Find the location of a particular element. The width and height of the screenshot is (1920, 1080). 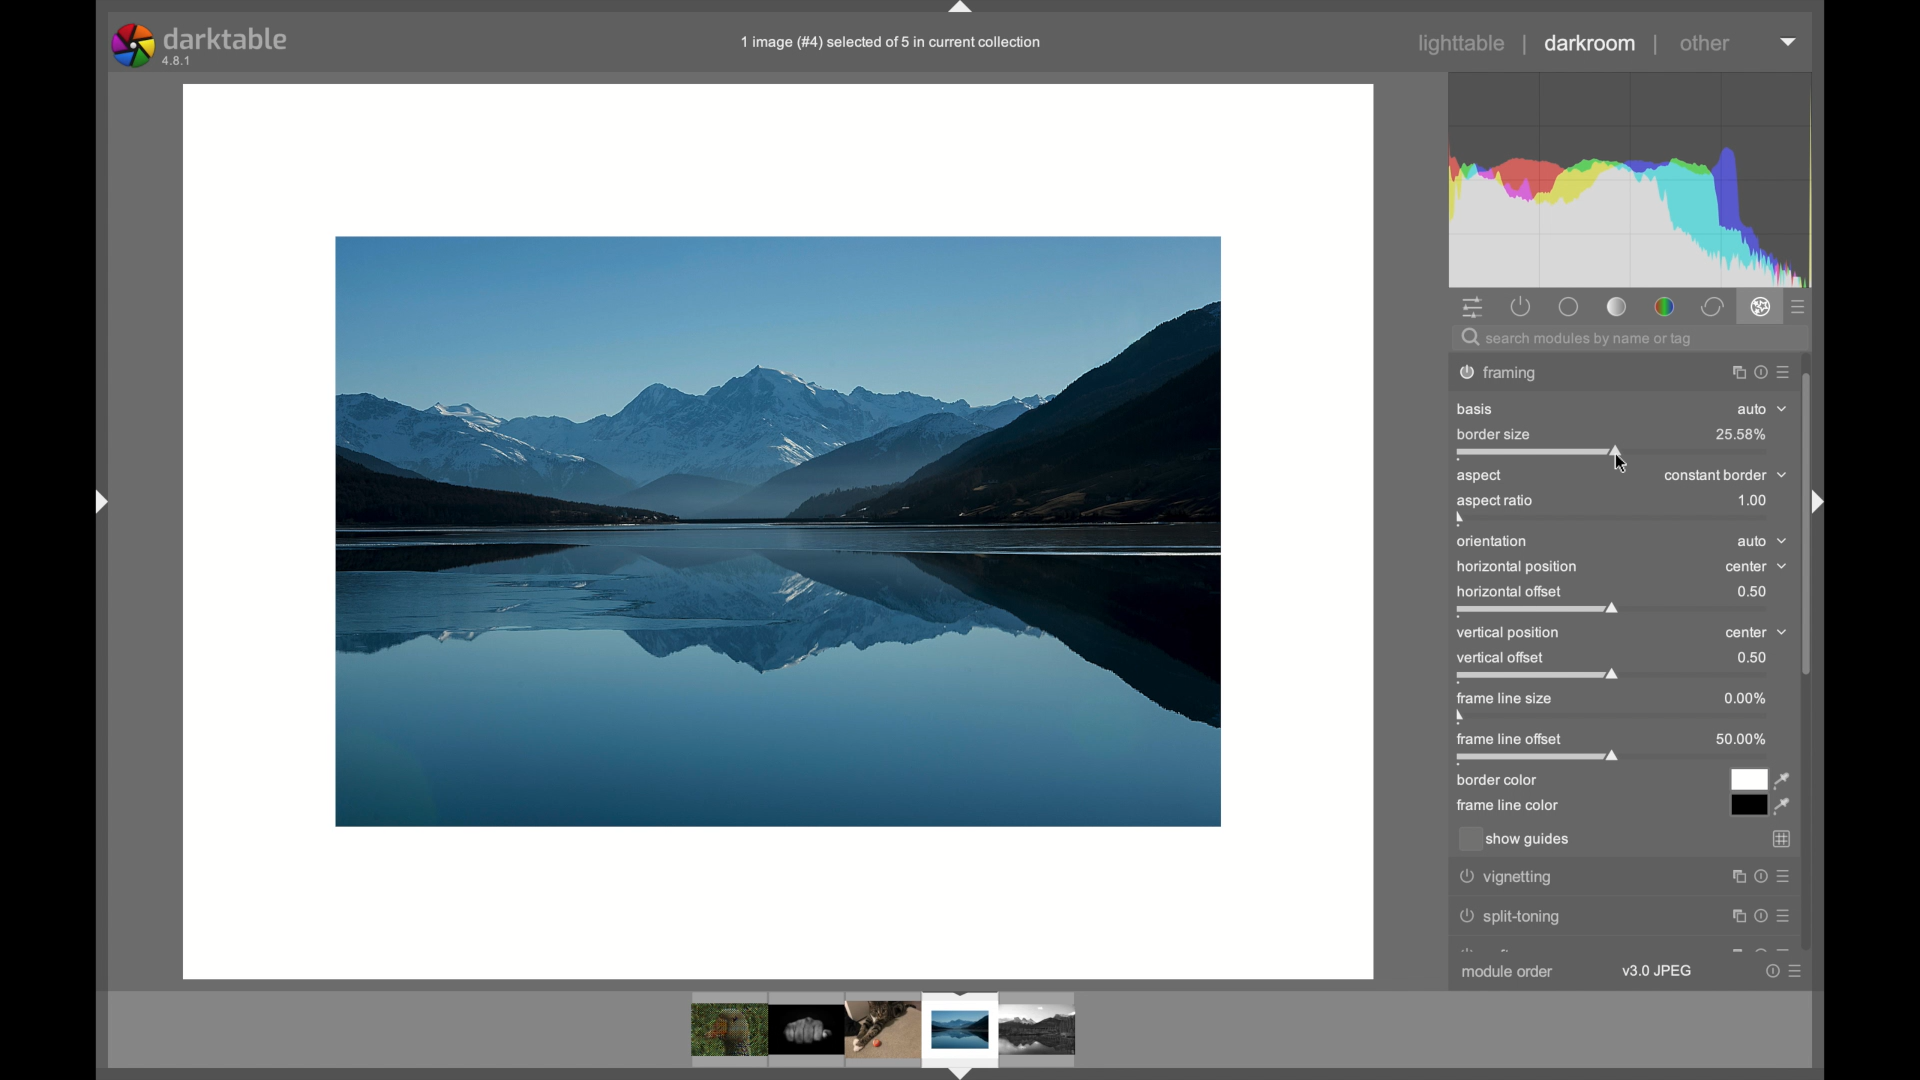

drag handle is located at coordinates (965, 10).